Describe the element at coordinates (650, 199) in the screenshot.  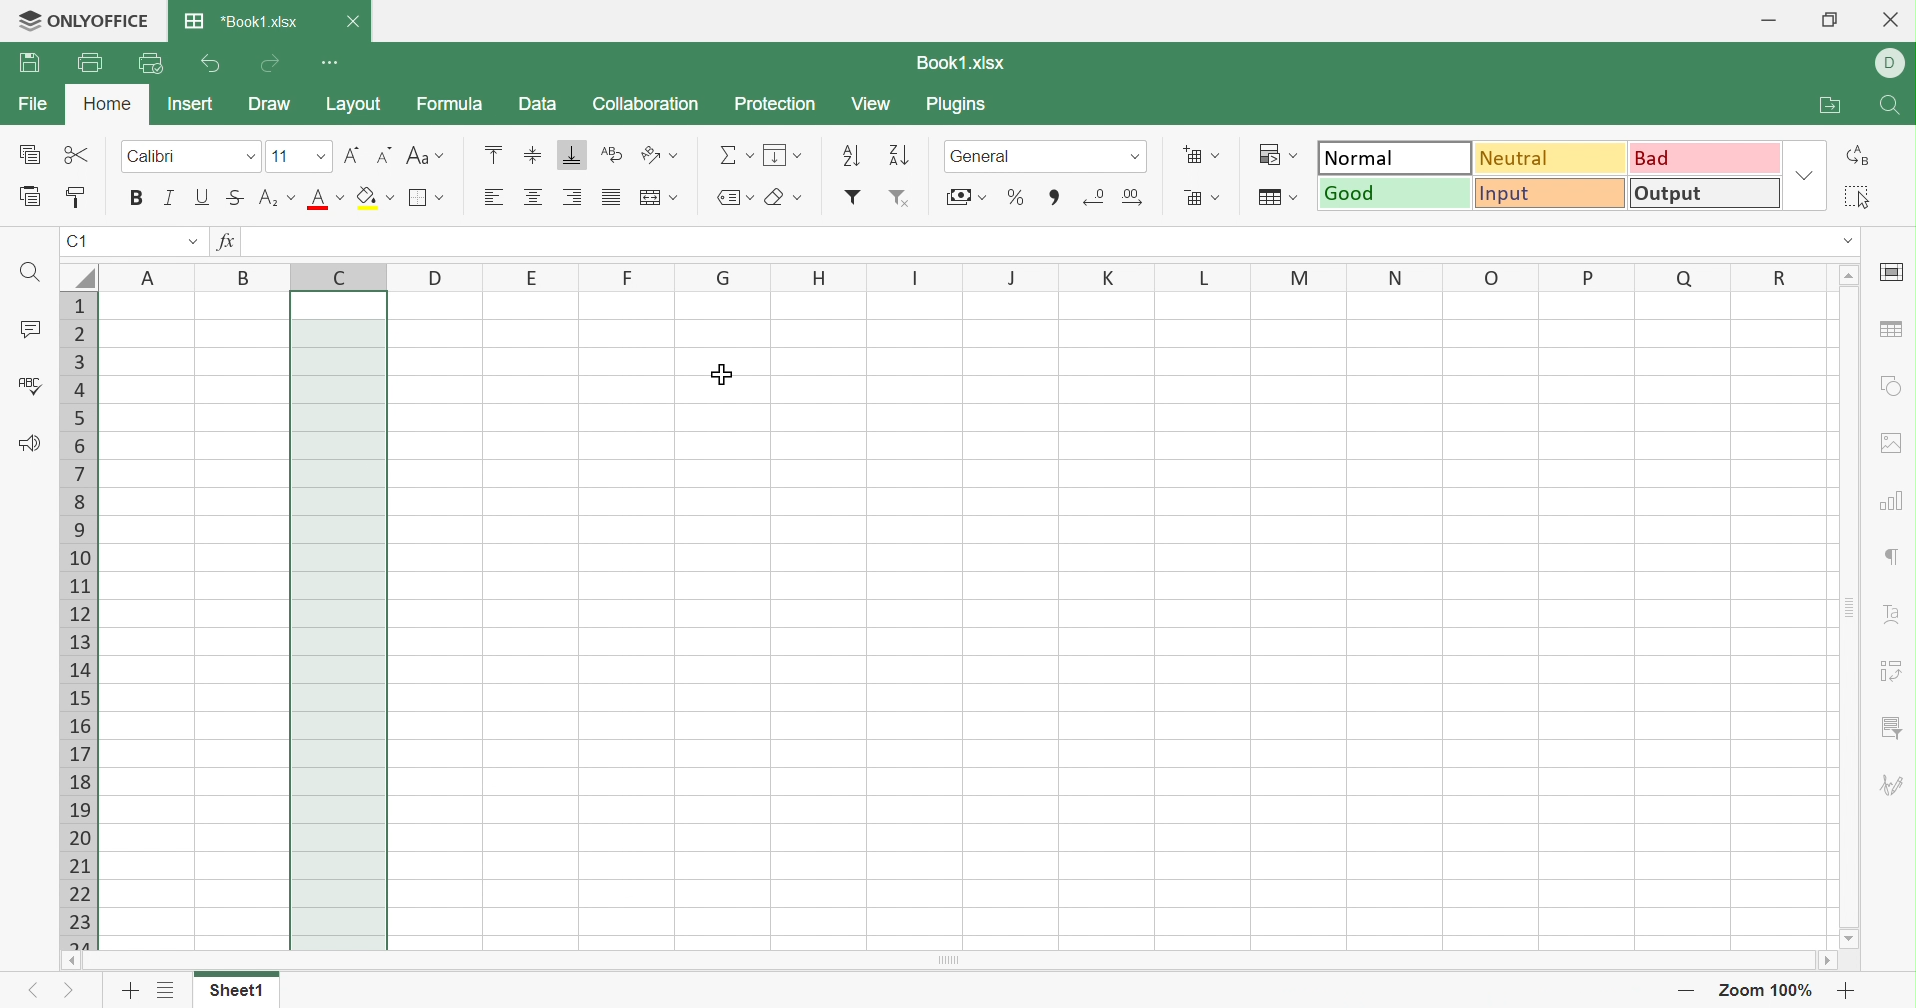
I see `Merge and center` at that location.